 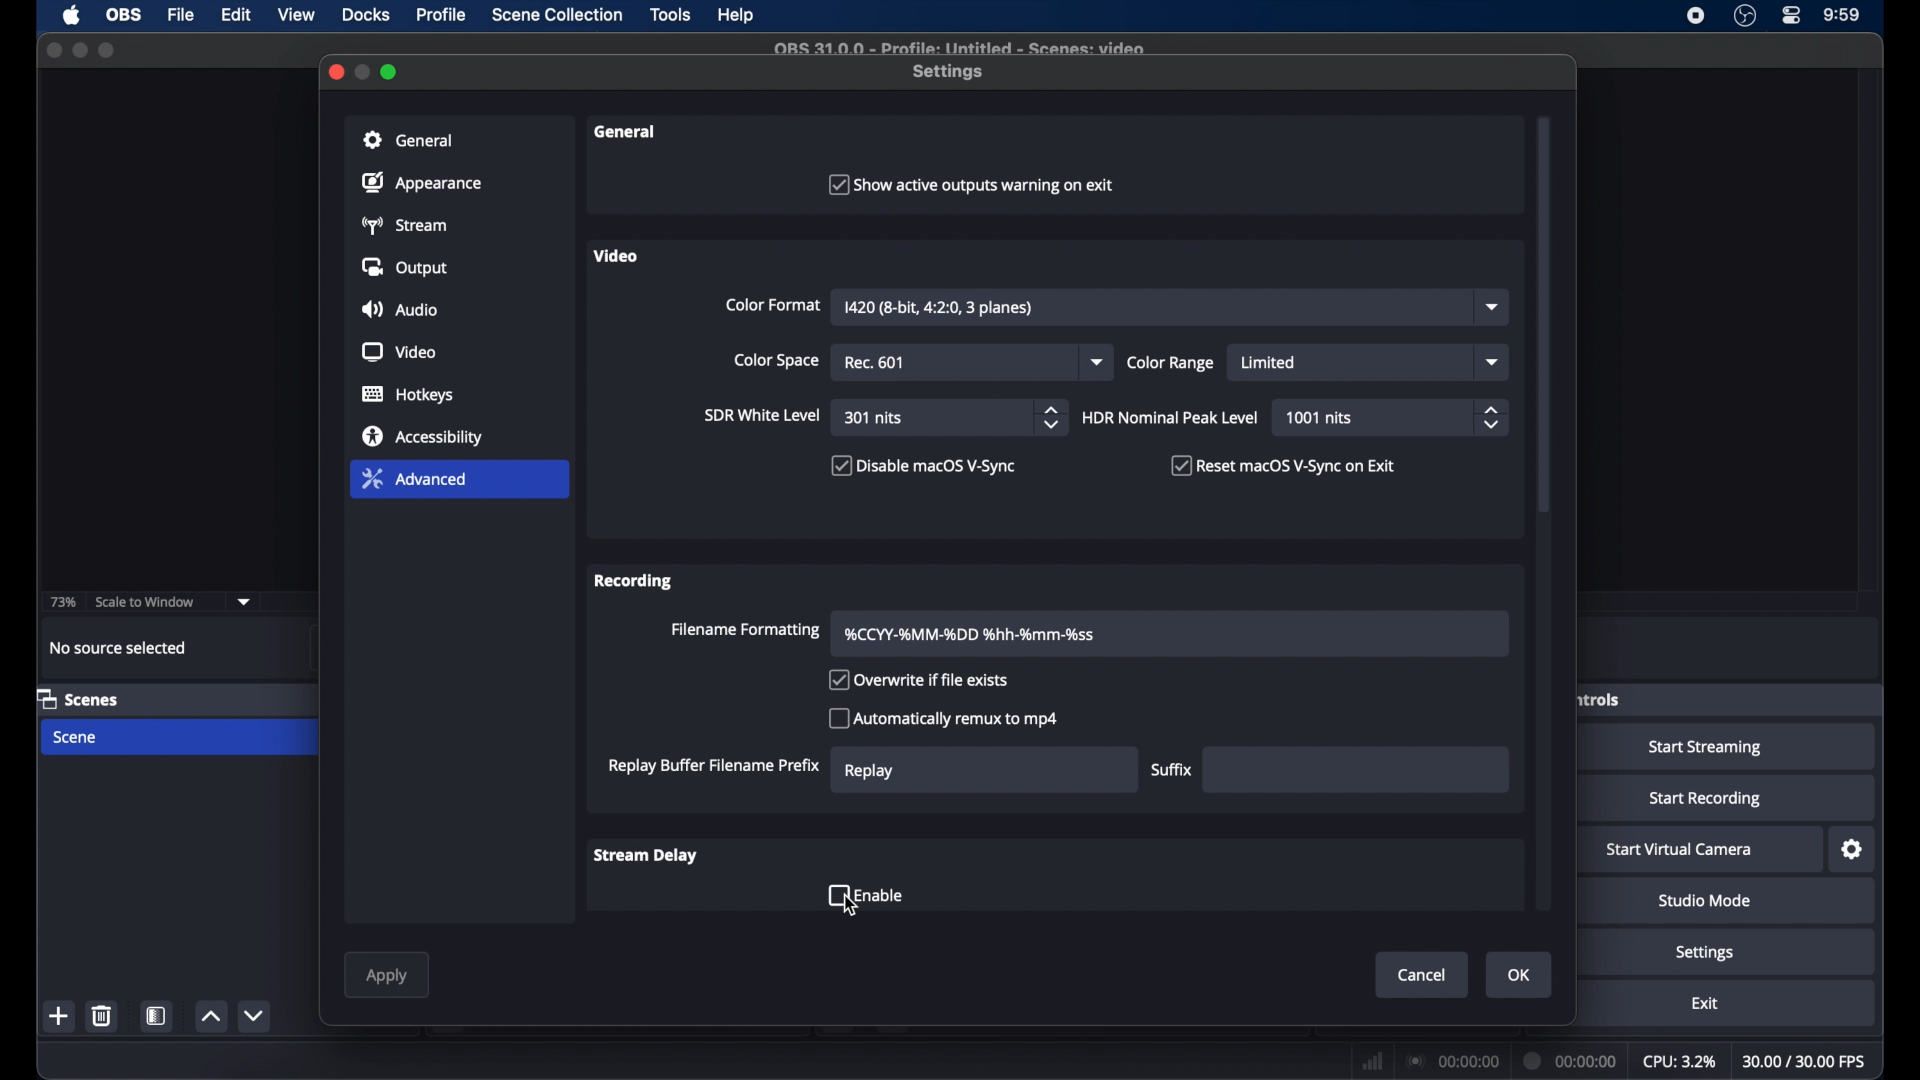 What do you see at coordinates (1745, 16) in the screenshot?
I see `obs studio` at bounding box center [1745, 16].